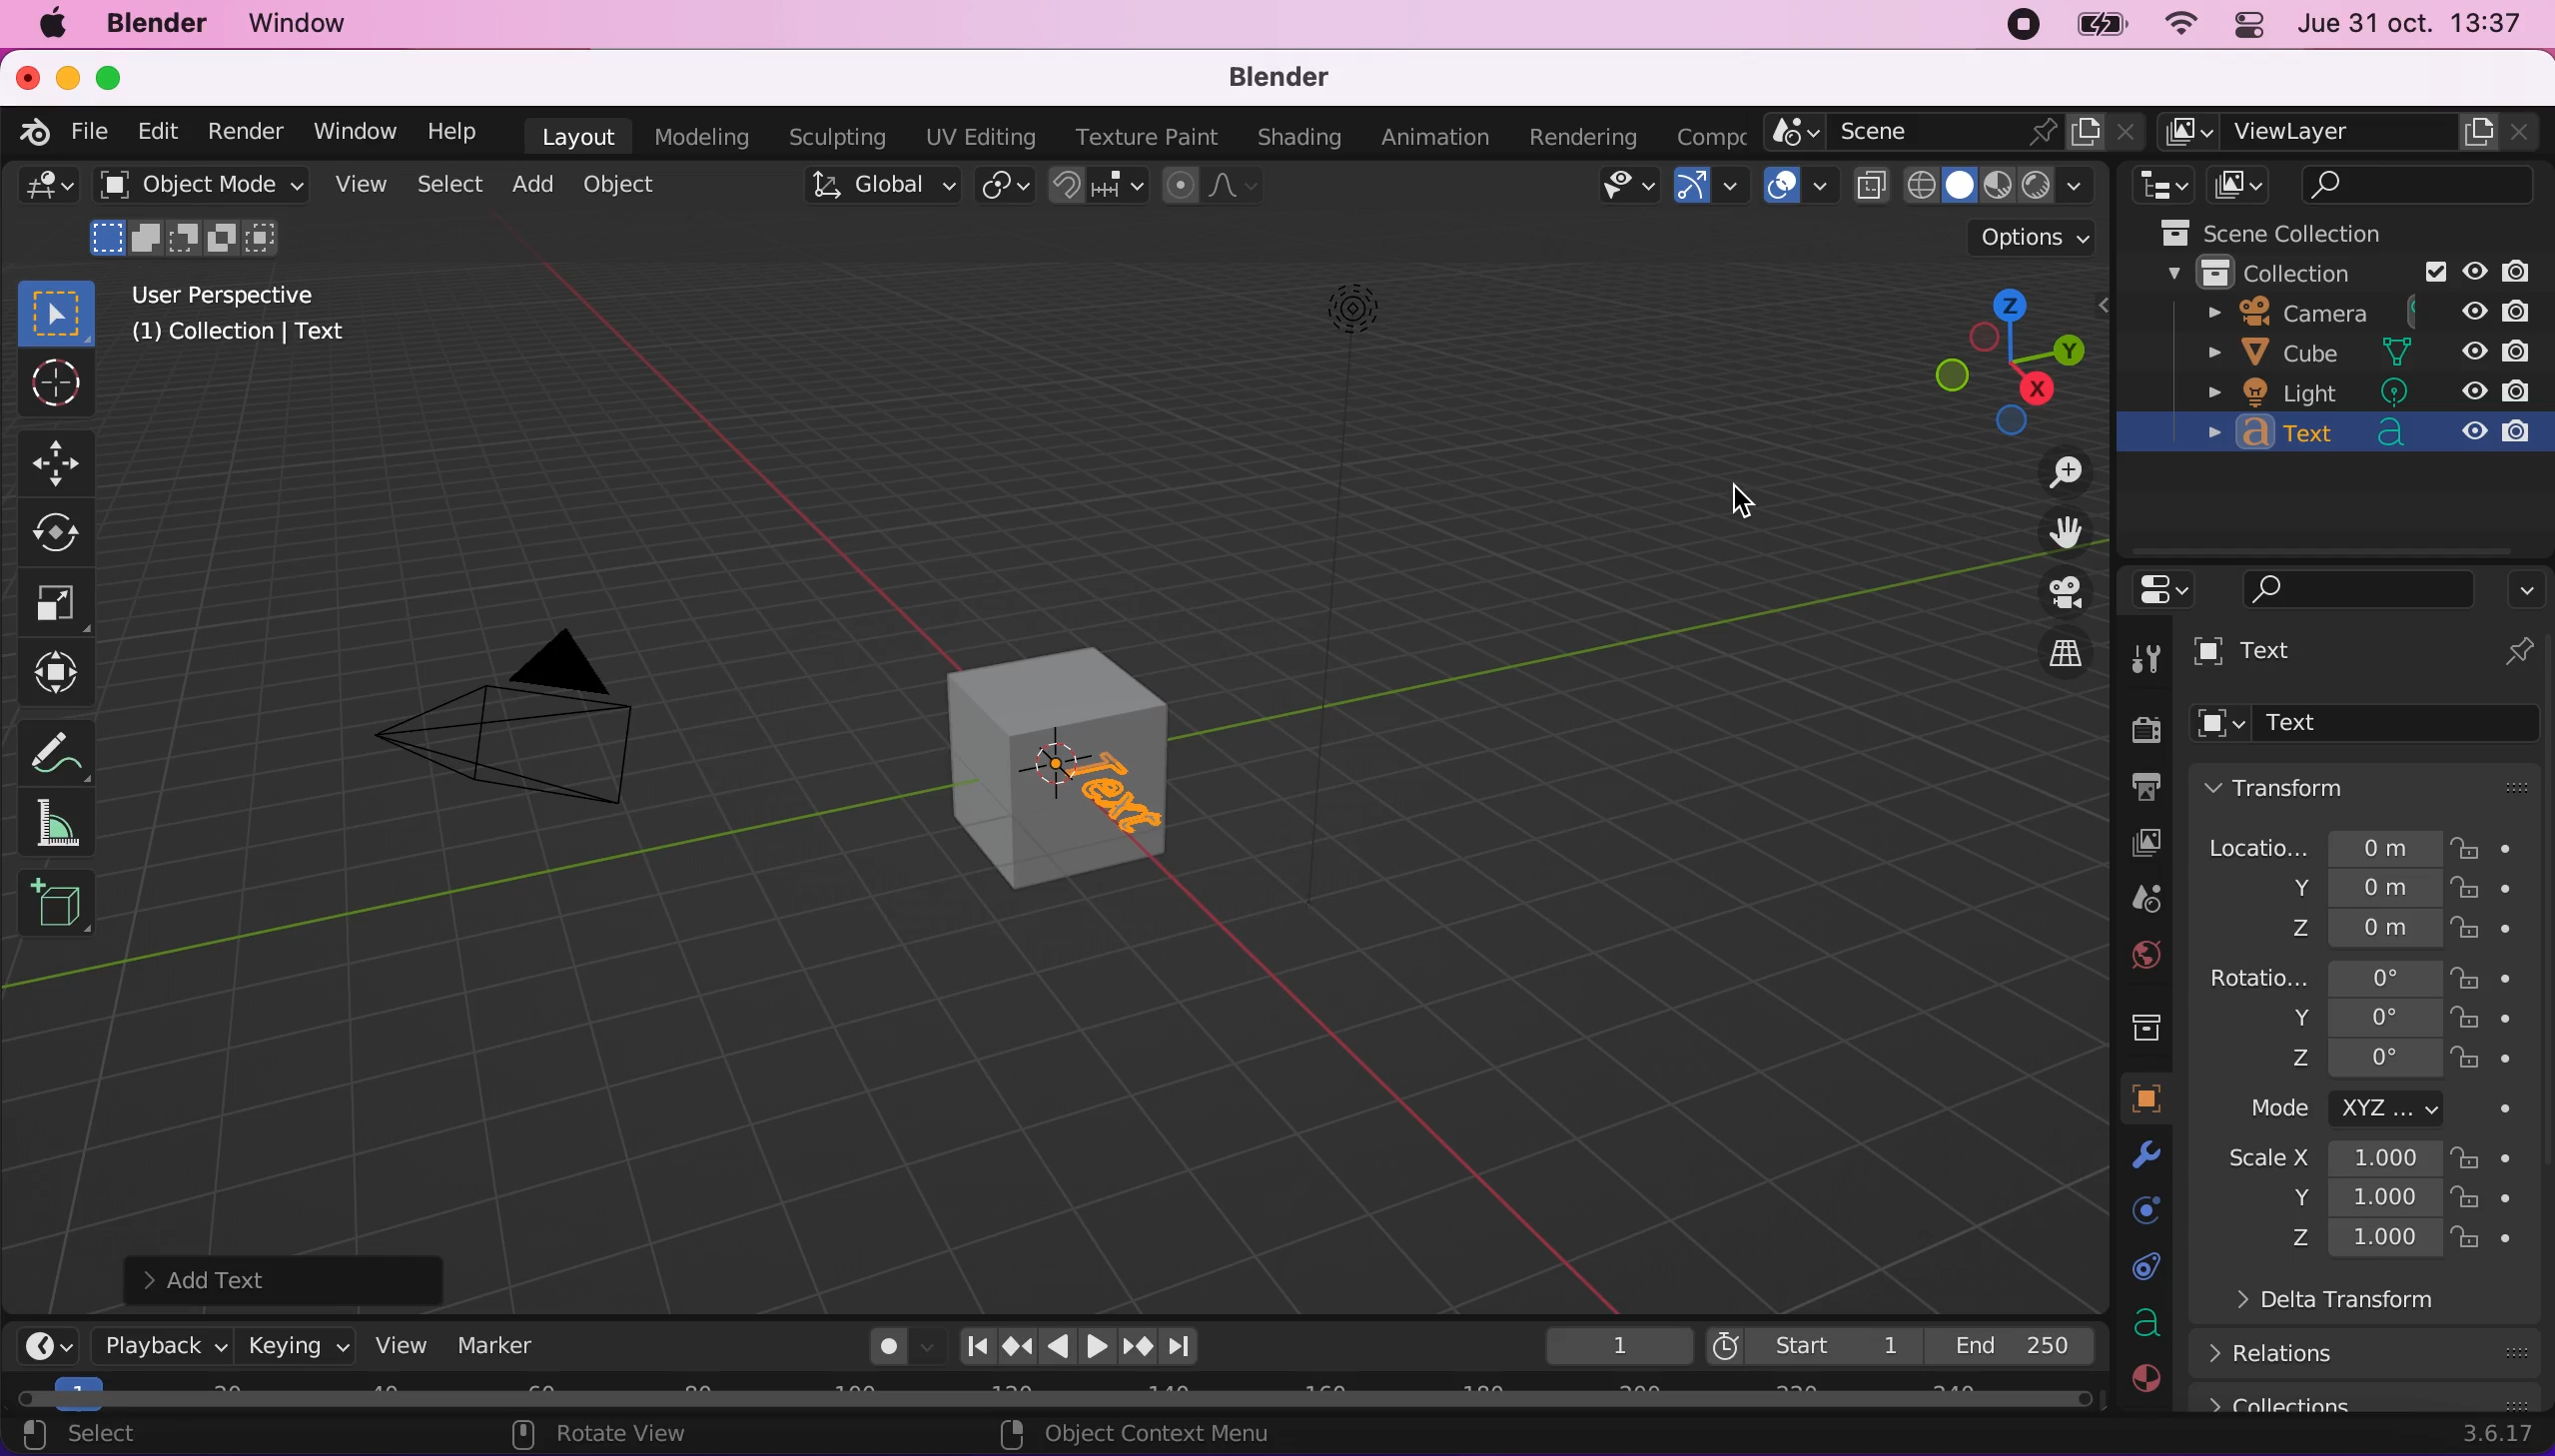 The height and width of the screenshot is (1456, 2555). What do you see at coordinates (294, 1344) in the screenshot?
I see `keying` at bounding box center [294, 1344].